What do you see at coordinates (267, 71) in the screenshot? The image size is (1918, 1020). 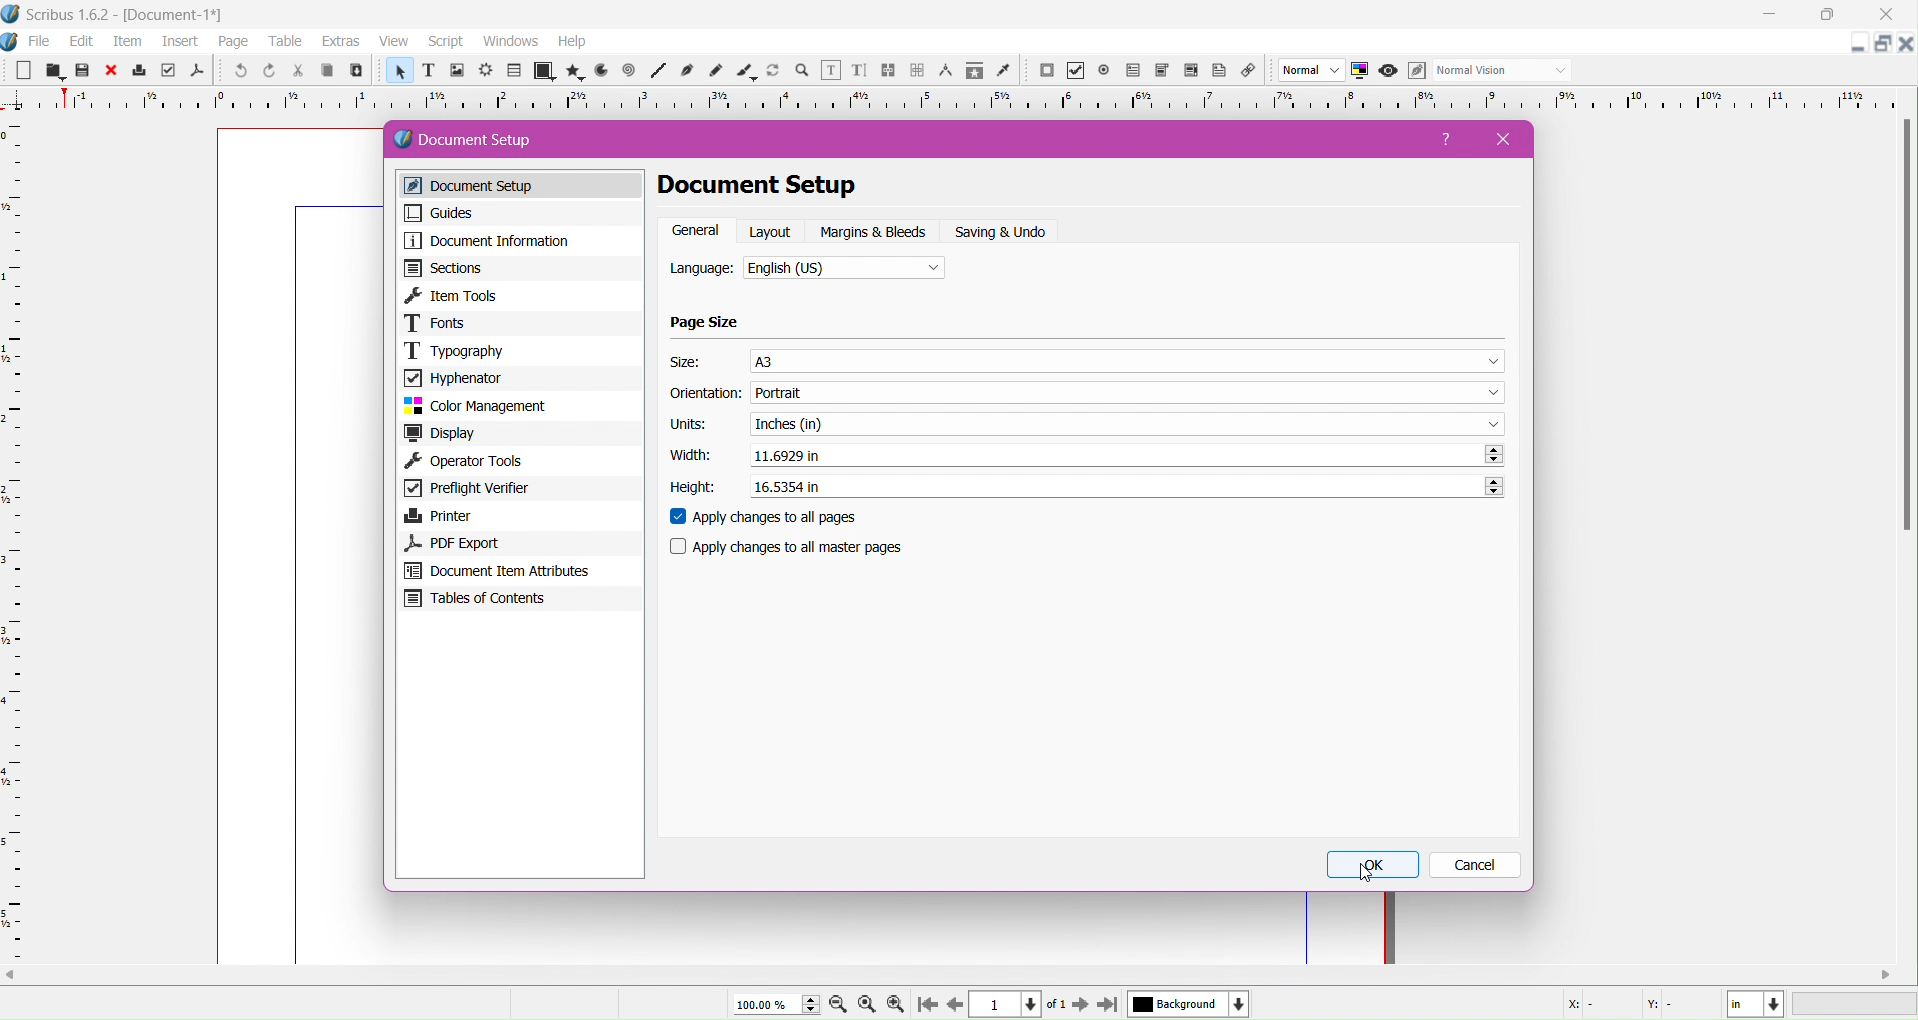 I see `redo` at bounding box center [267, 71].